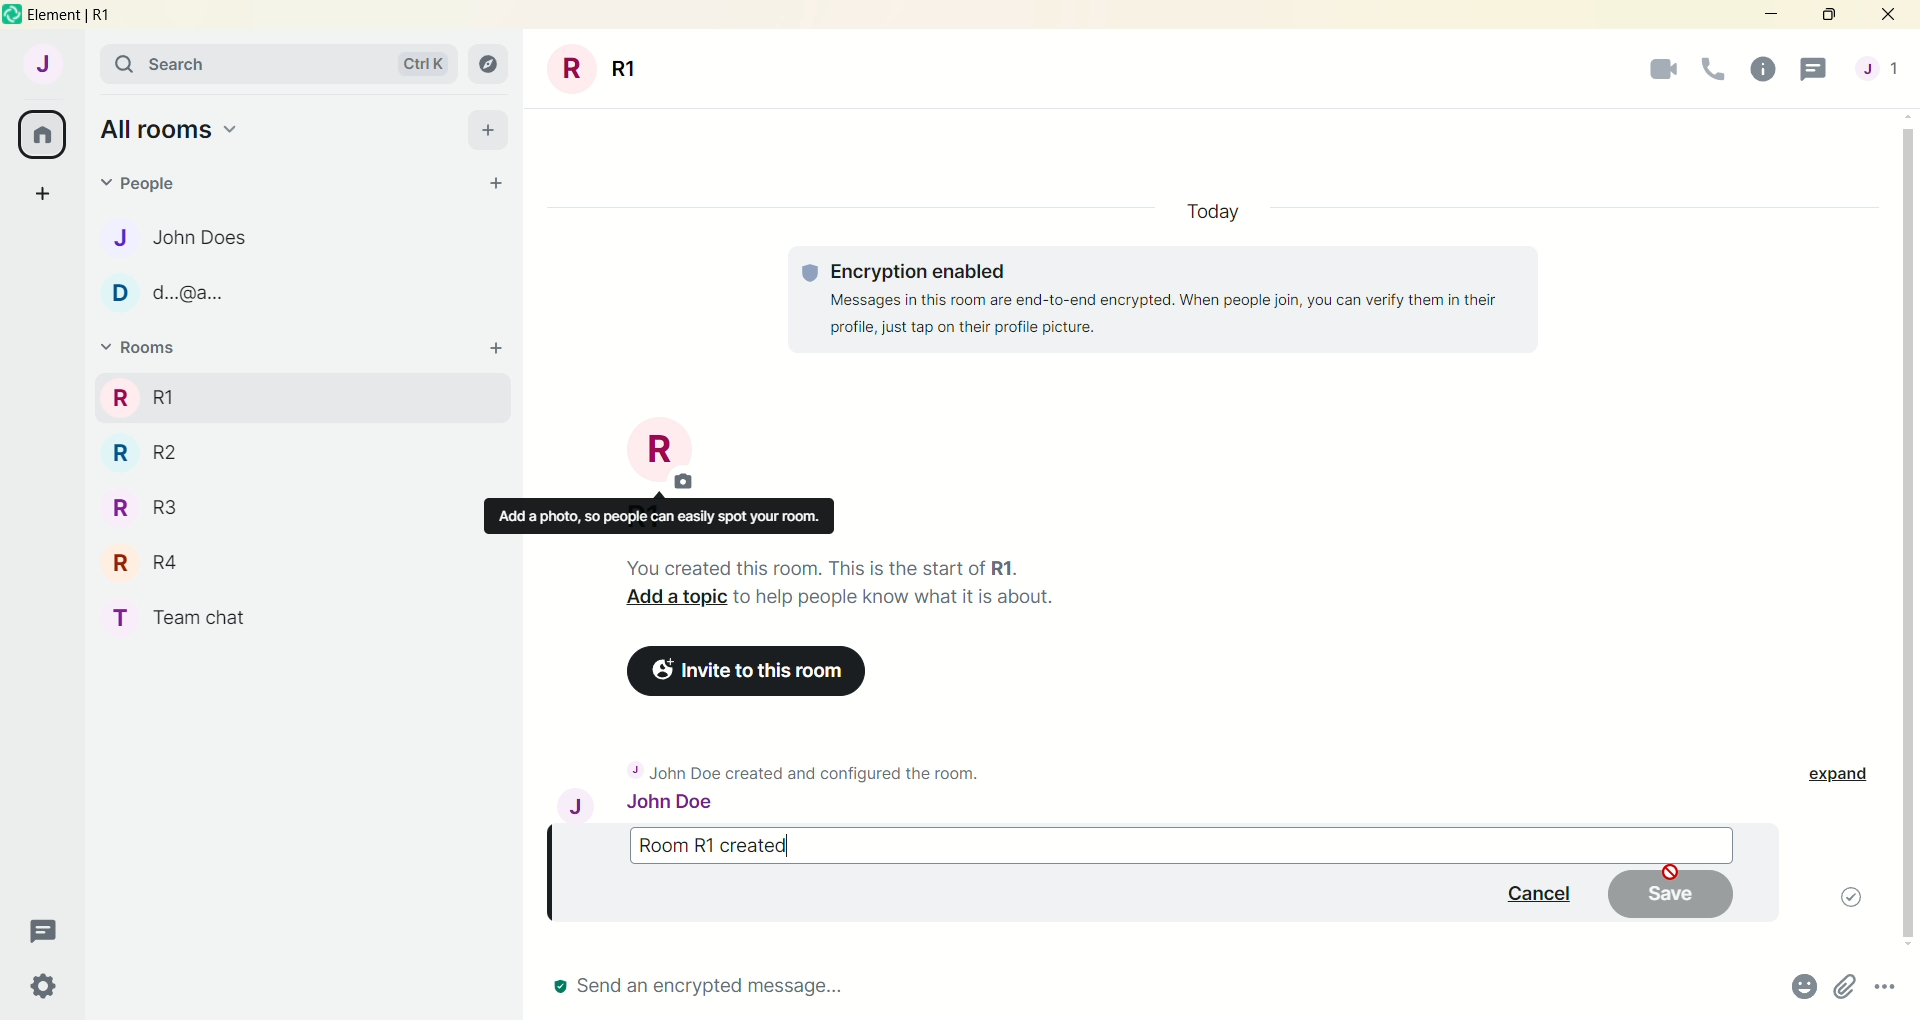 Image resolution: width=1920 pixels, height=1020 pixels. I want to click on invite to this room, so click(760, 673).